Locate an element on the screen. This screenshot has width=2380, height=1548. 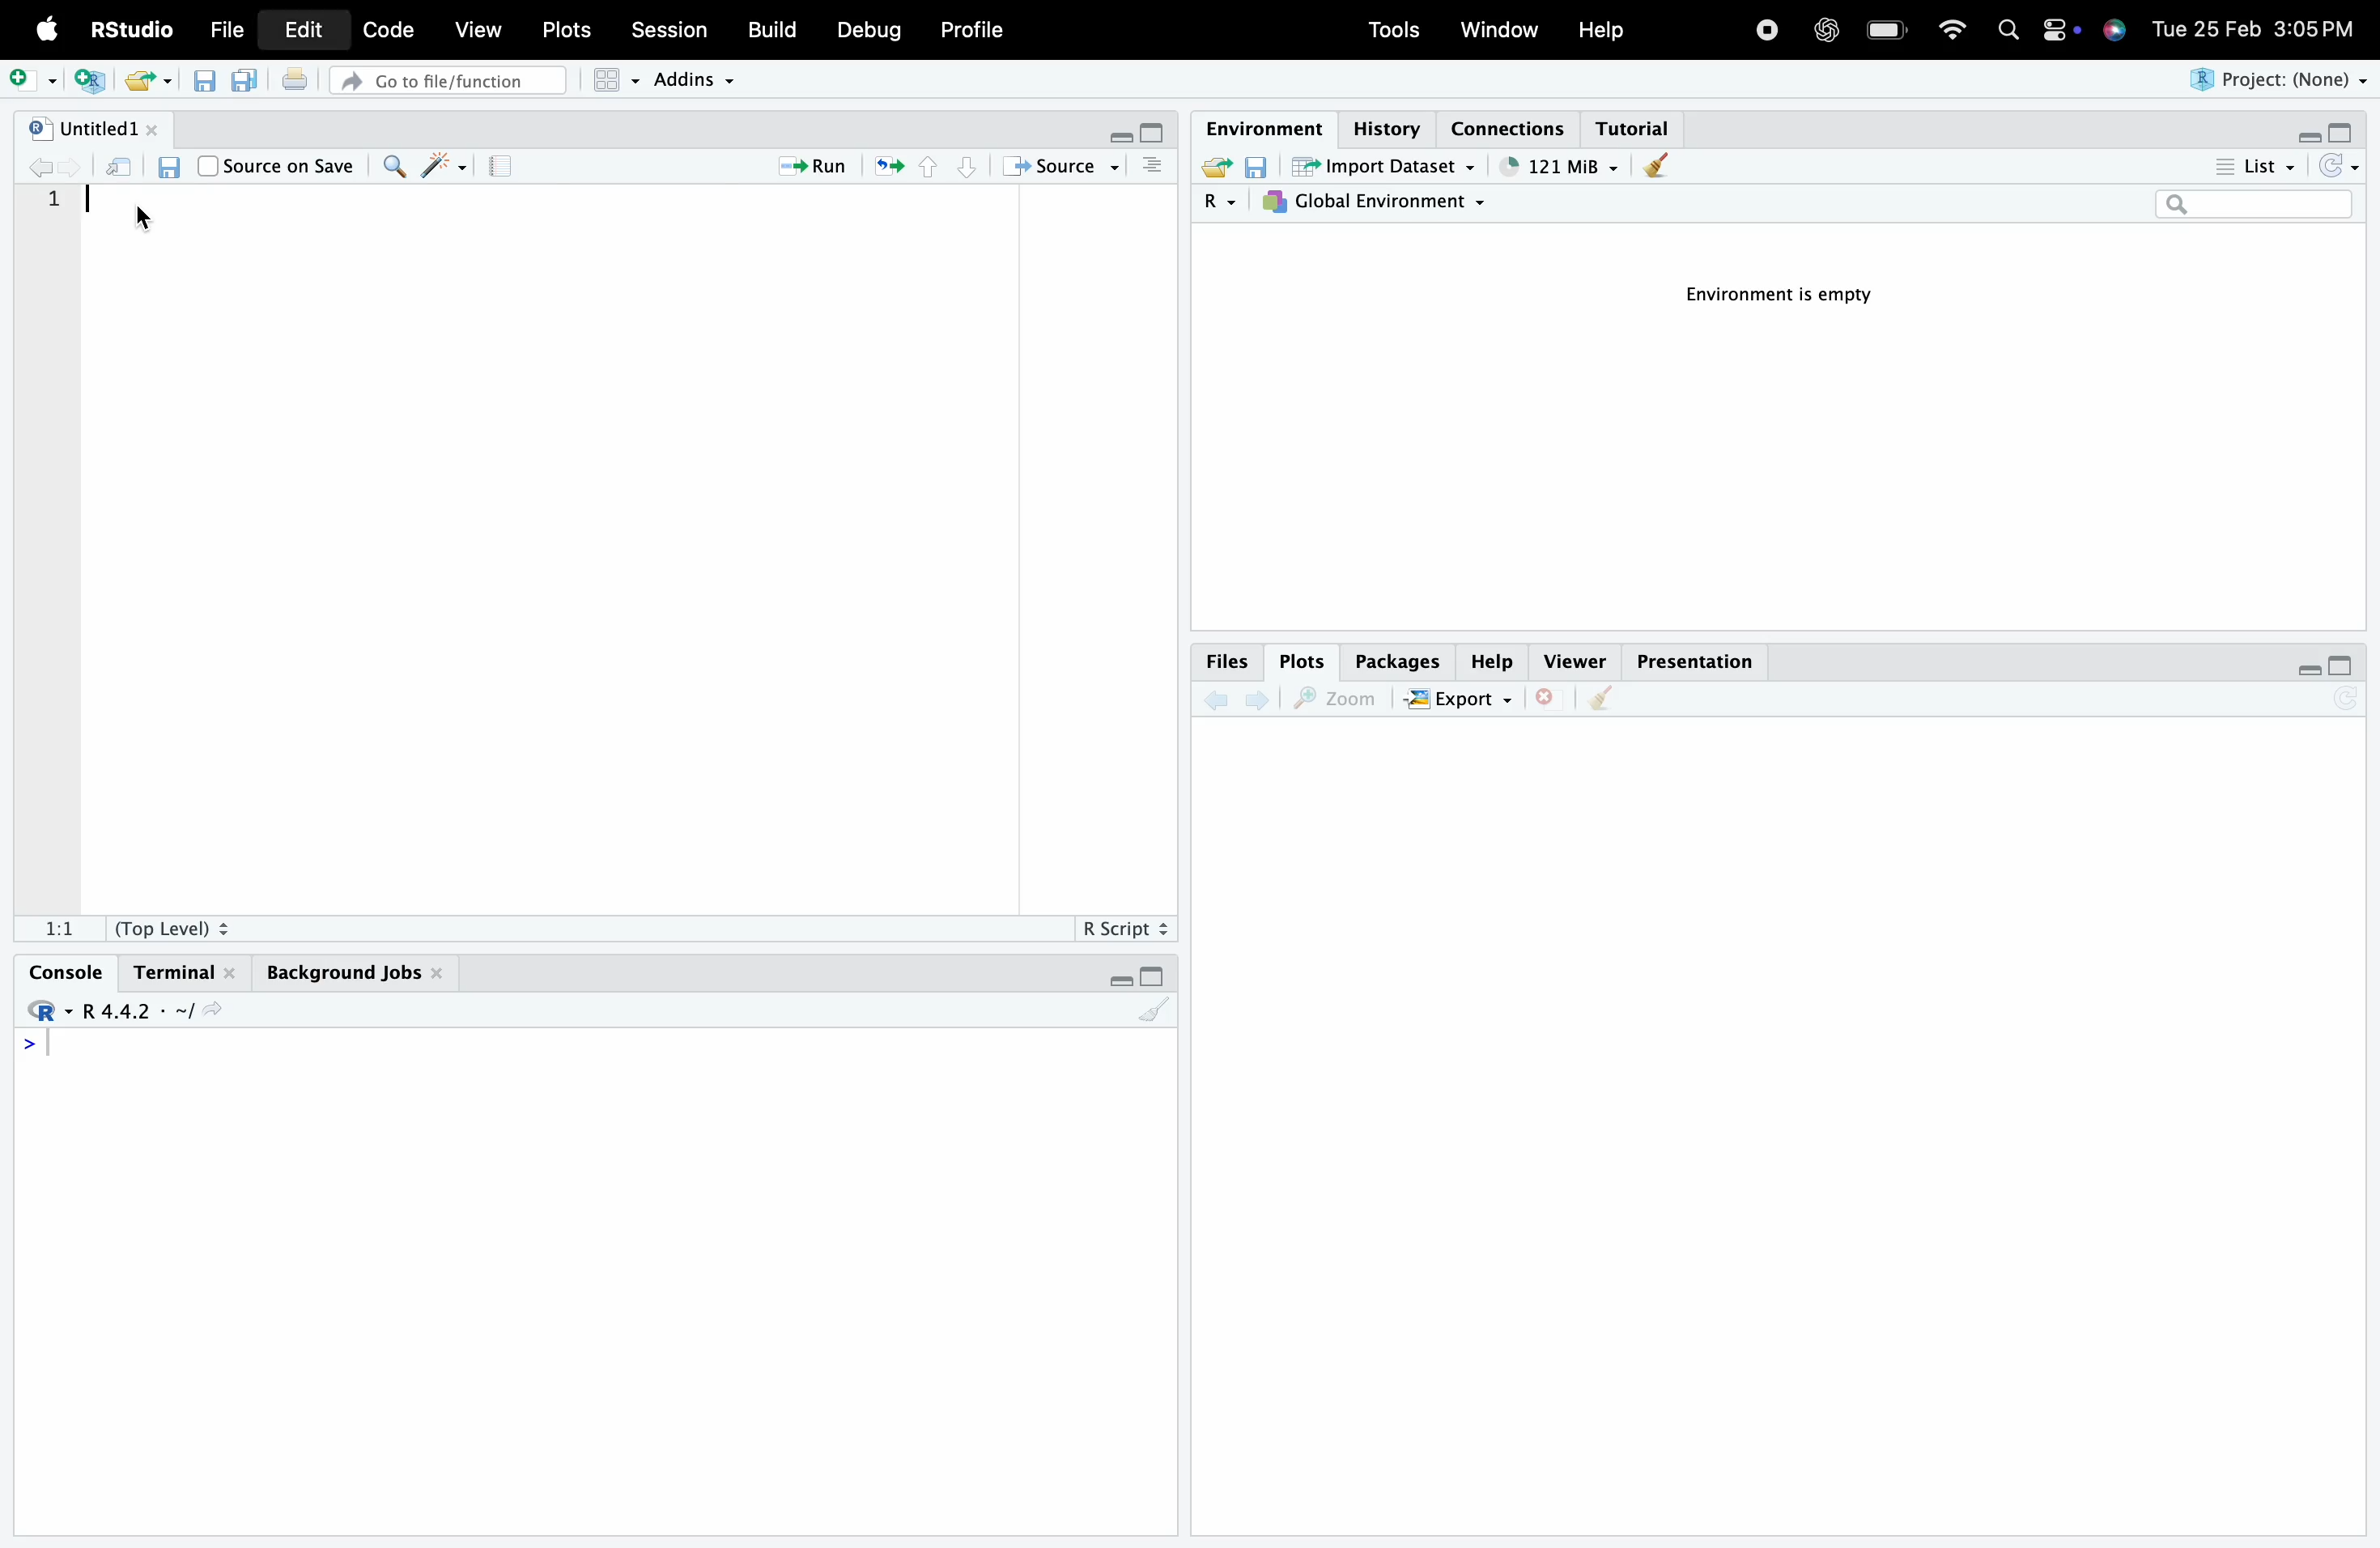
Build is located at coordinates (771, 31).